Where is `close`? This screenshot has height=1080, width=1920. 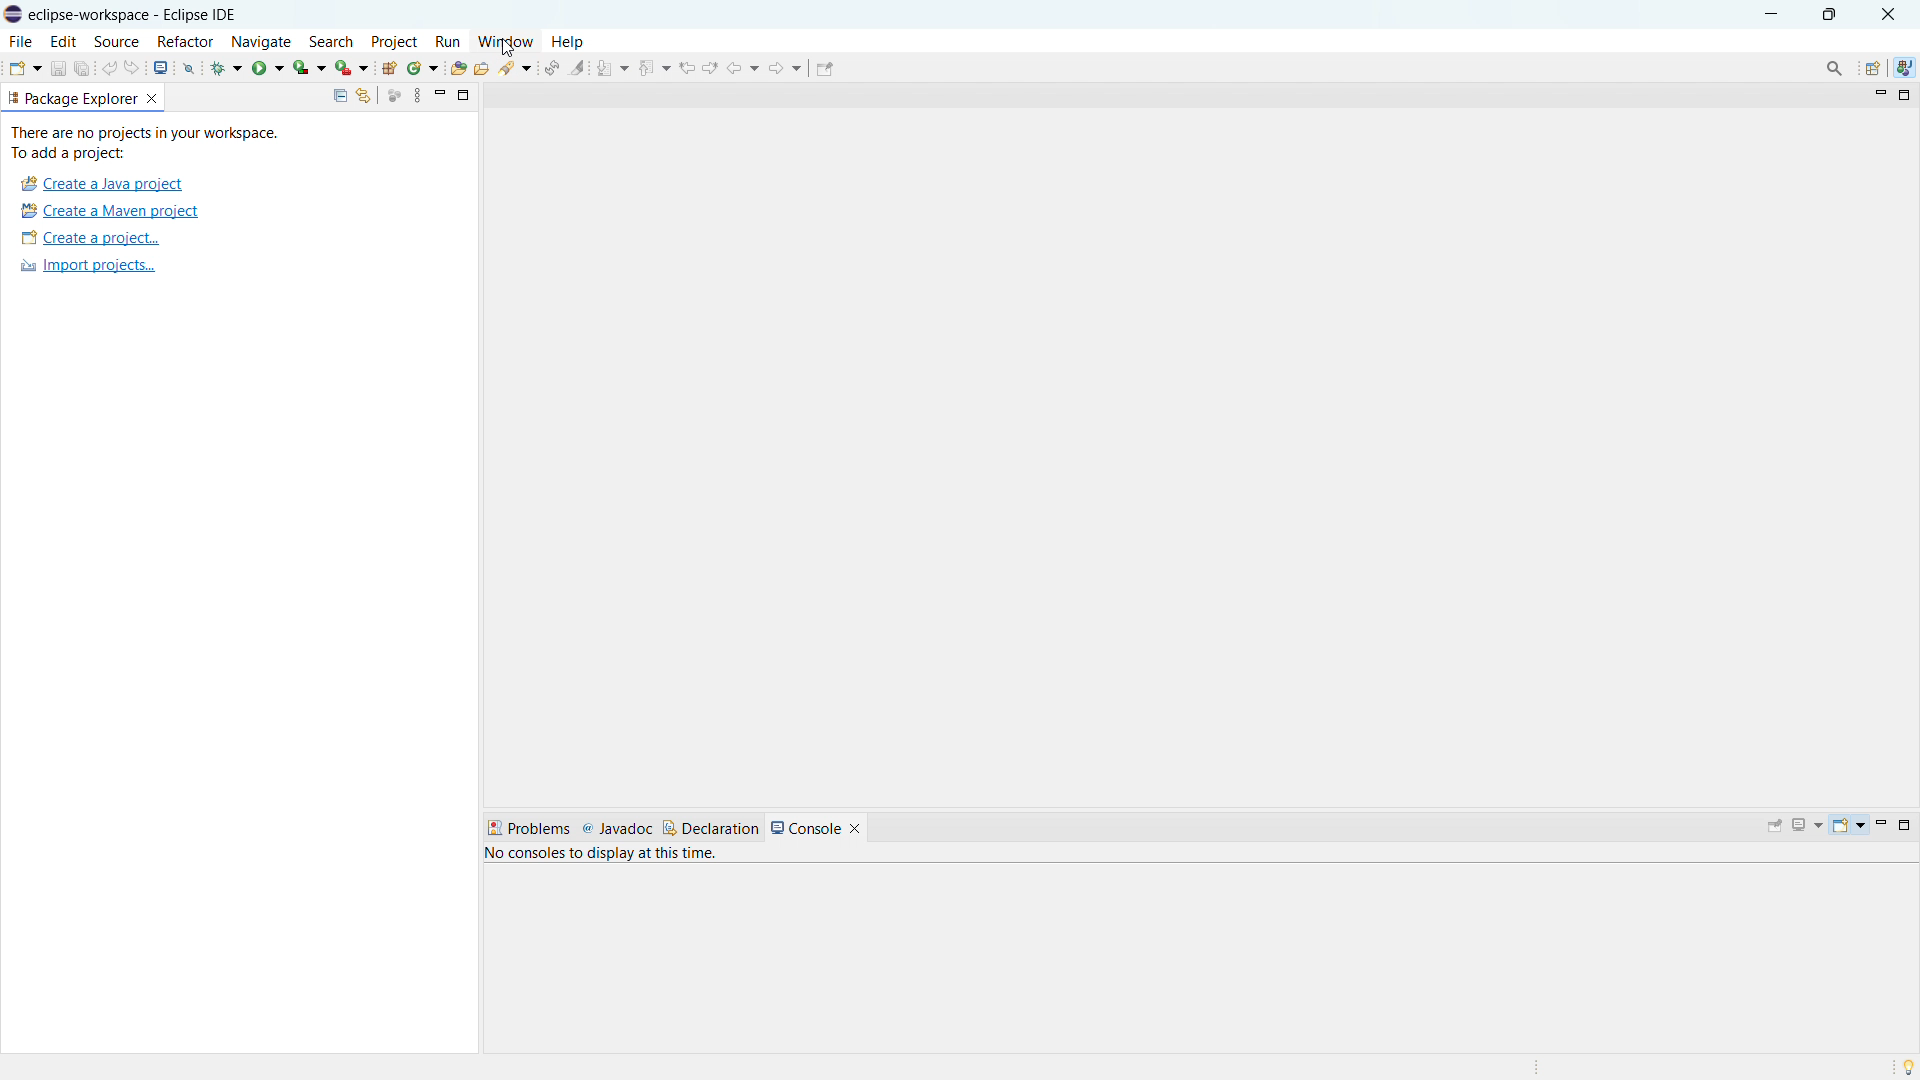
close is located at coordinates (1888, 14).